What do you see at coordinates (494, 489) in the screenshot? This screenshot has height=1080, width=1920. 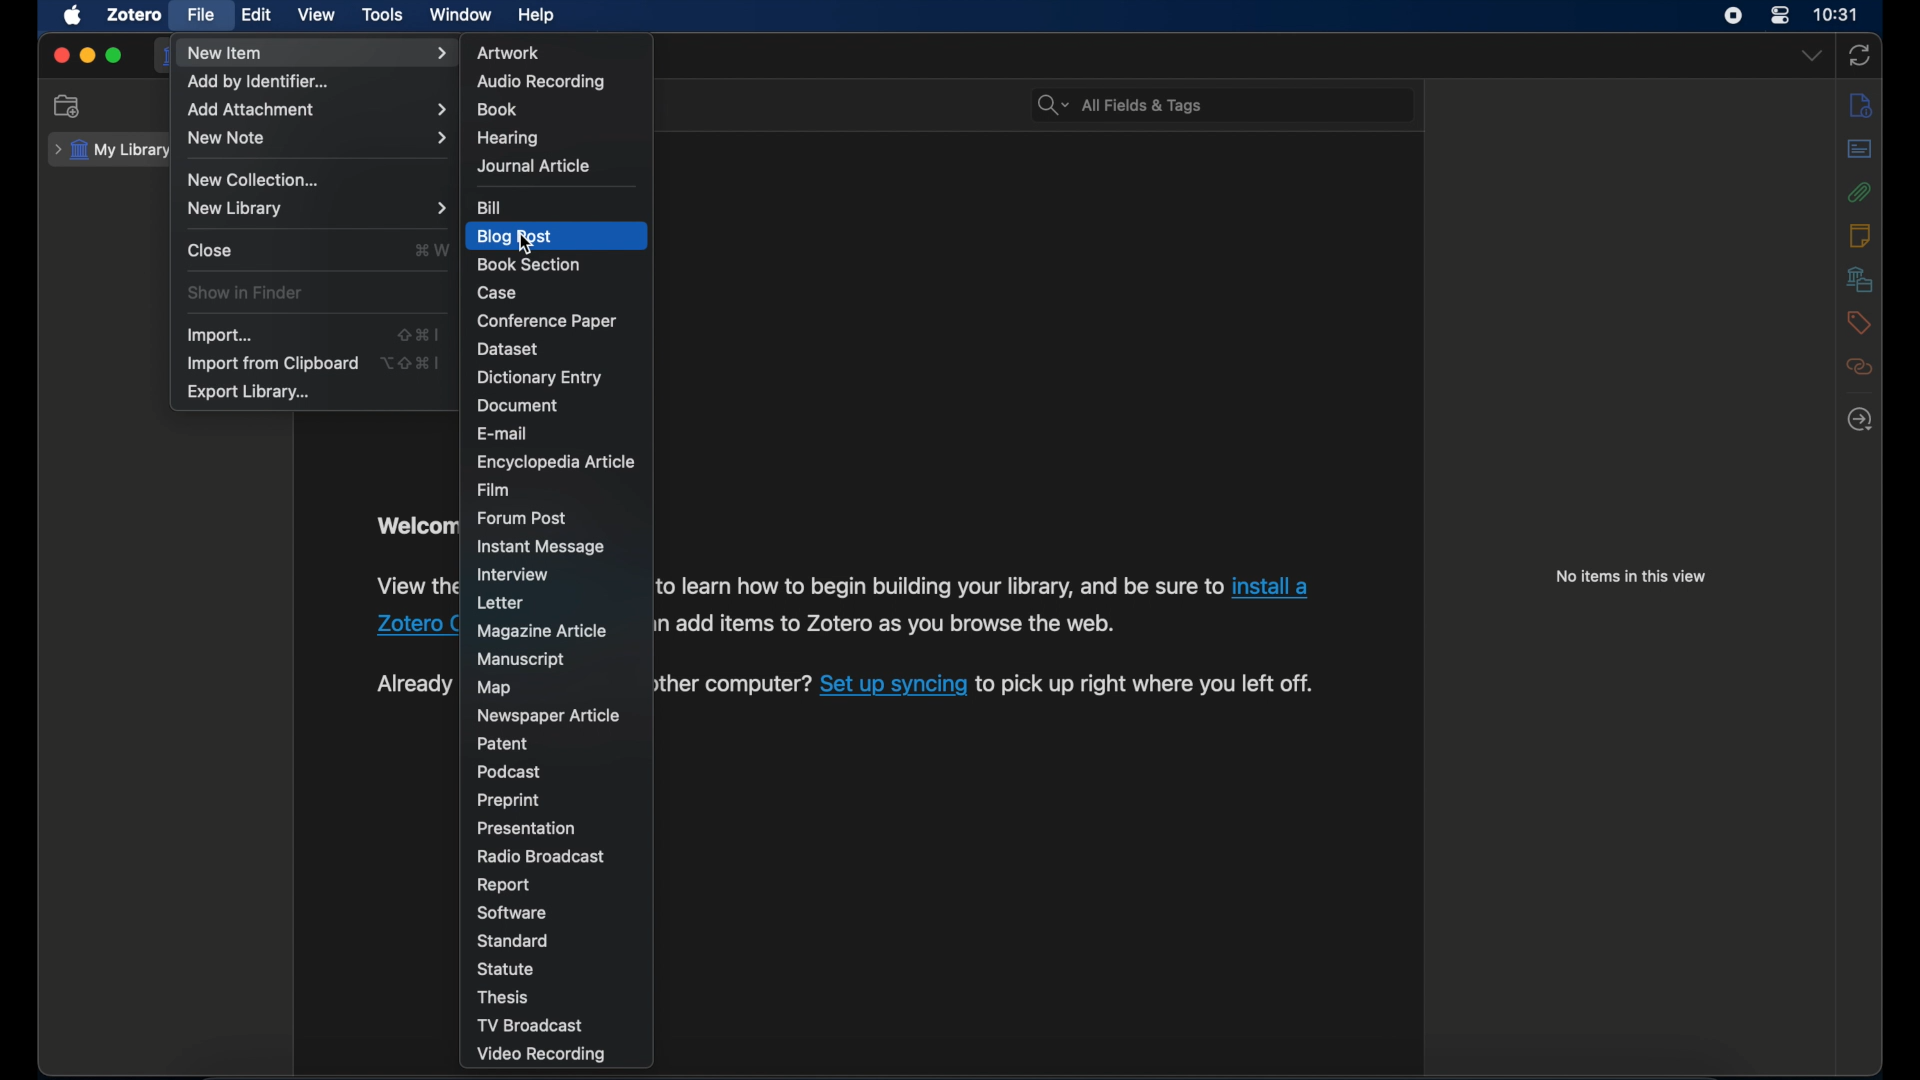 I see `film` at bounding box center [494, 489].